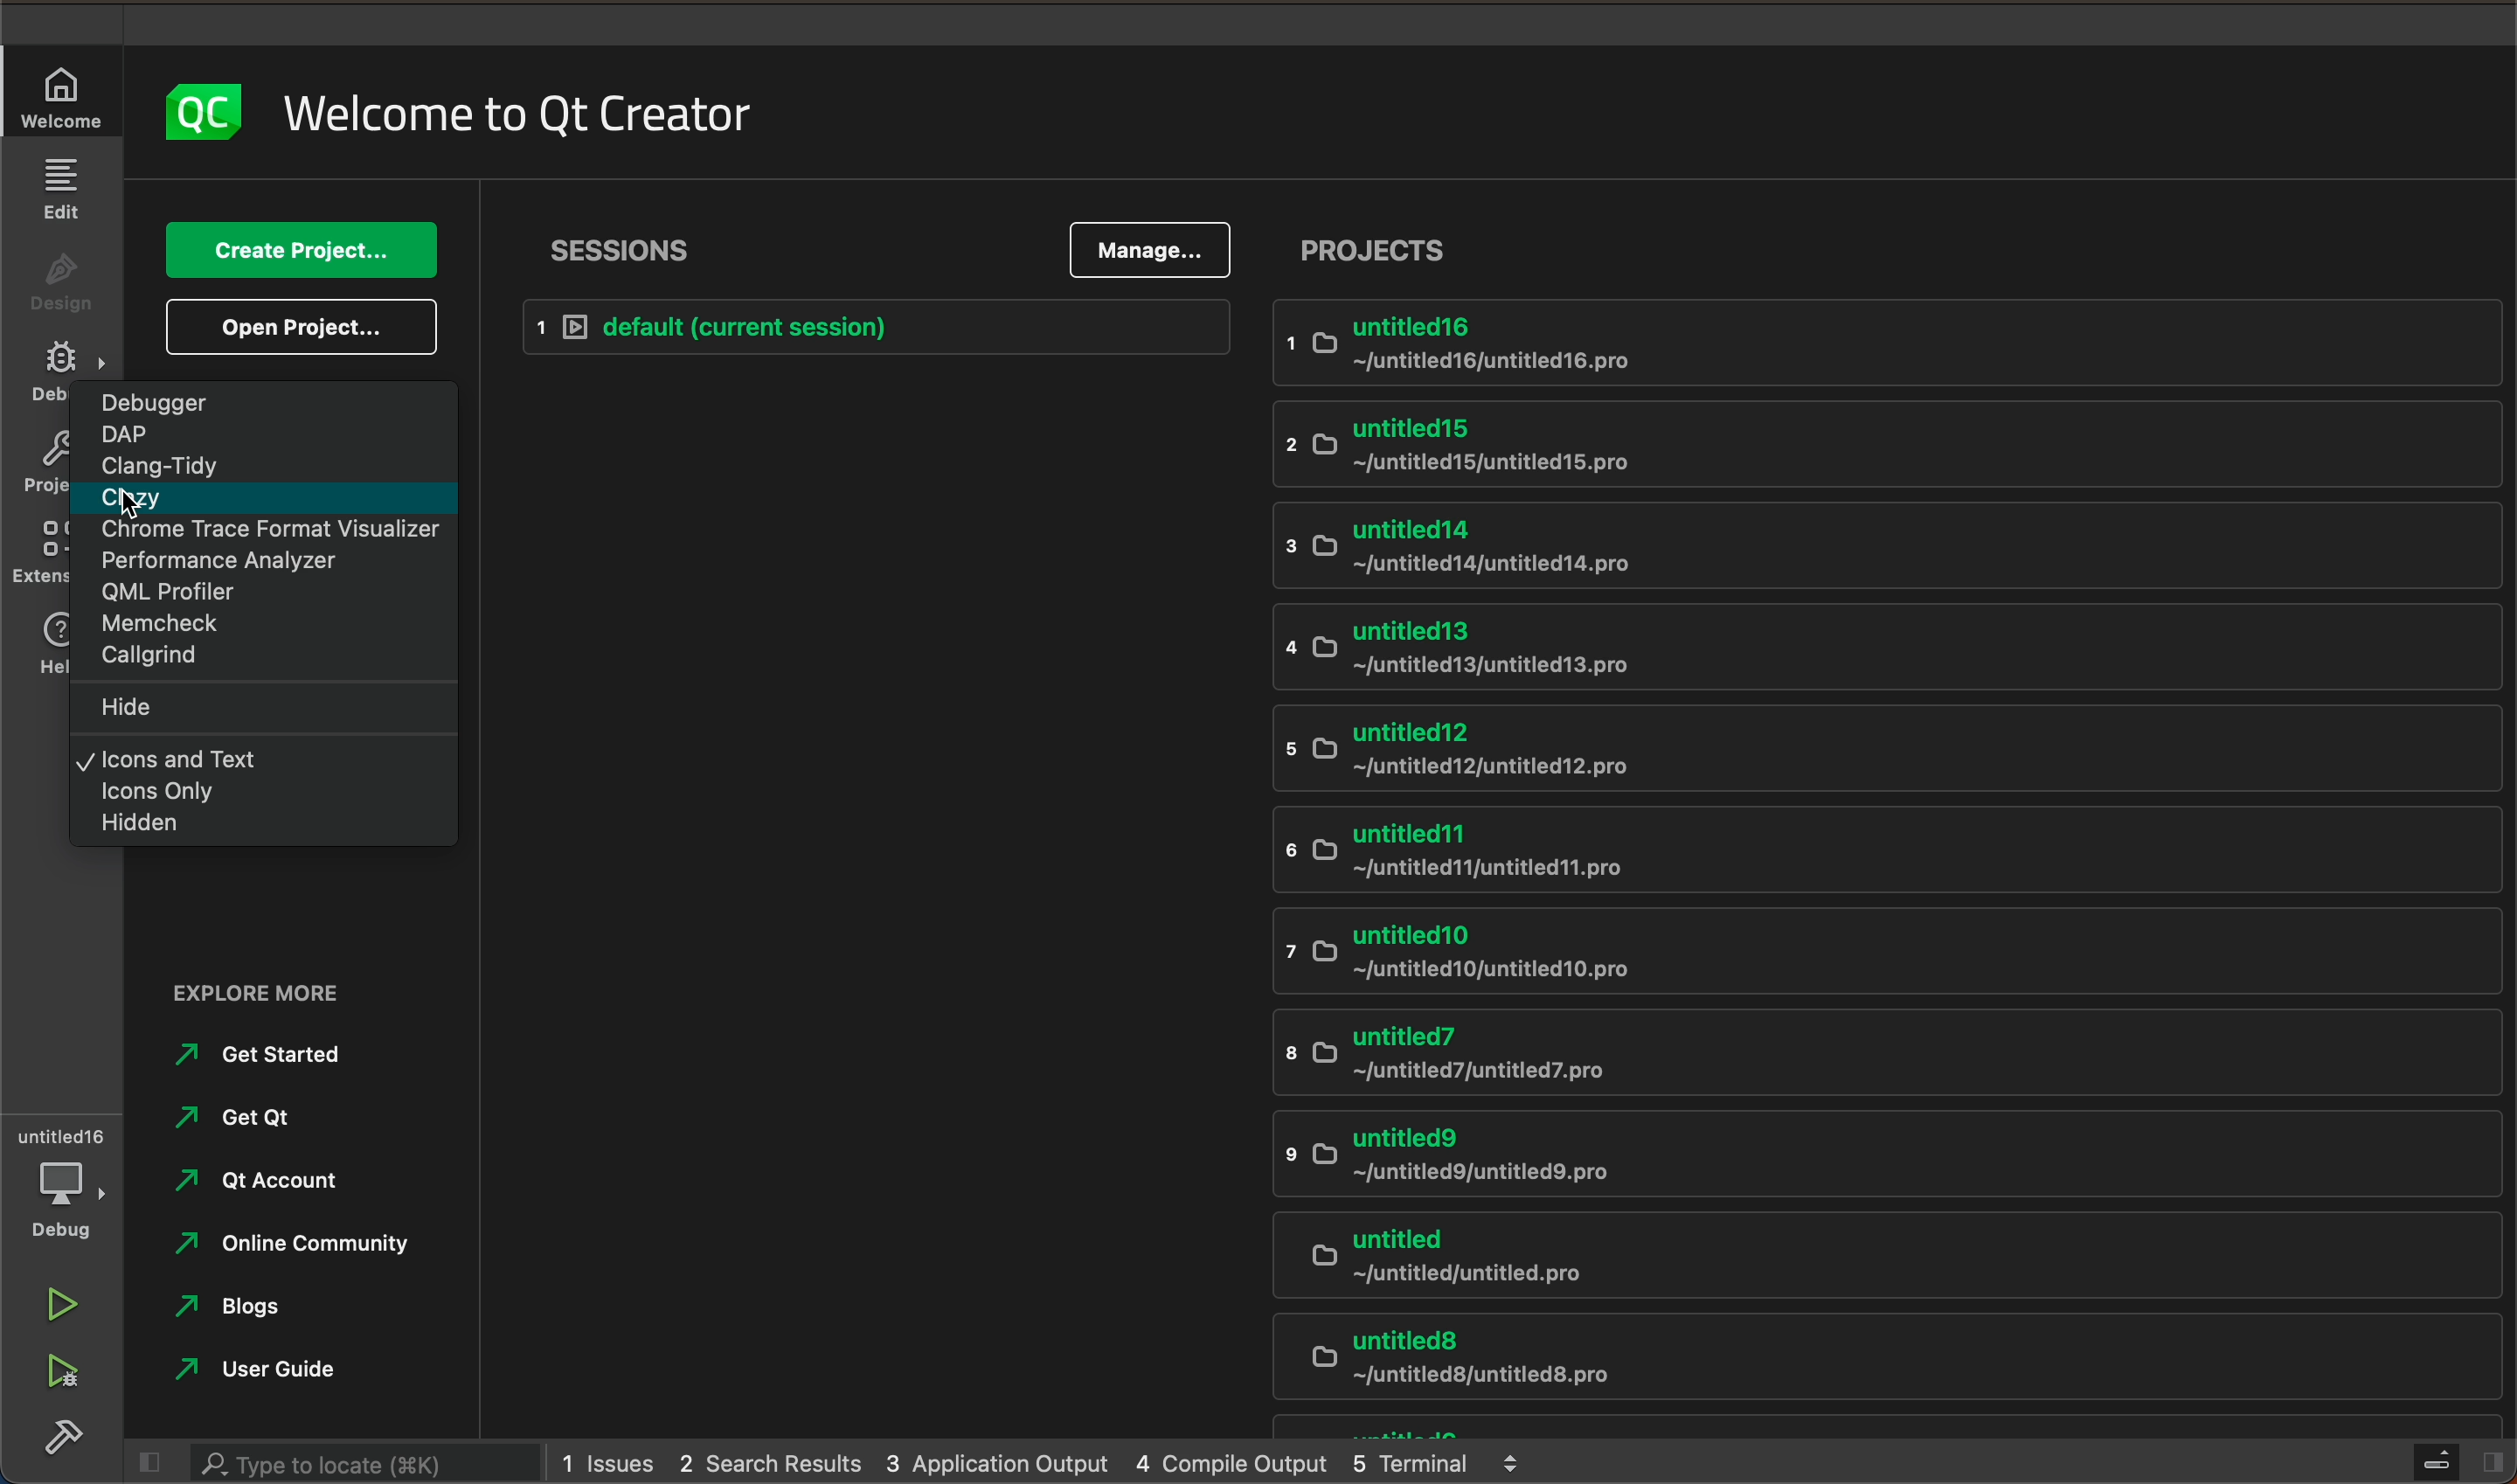 This screenshot has height=1484, width=2517. Describe the element at coordinates (70, 1441) in the screenshot. I see `build` at that location.